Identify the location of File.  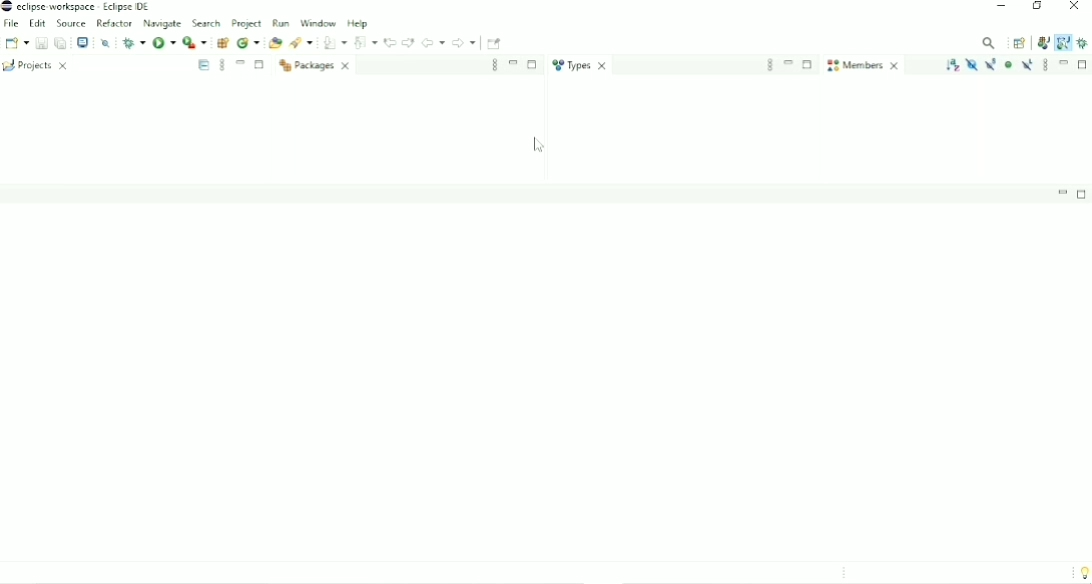
(11, 24).